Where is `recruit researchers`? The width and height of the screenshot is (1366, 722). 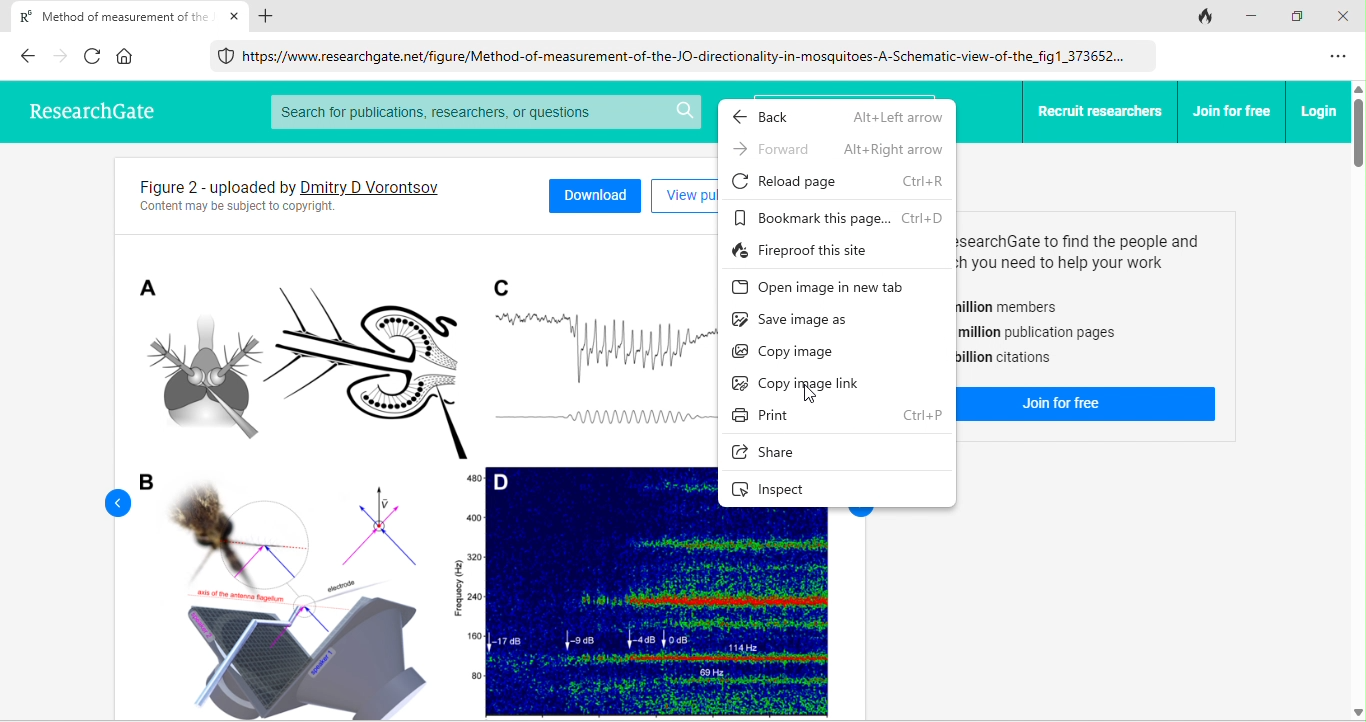
recruit researchers is located at coordinates (1101, 112).